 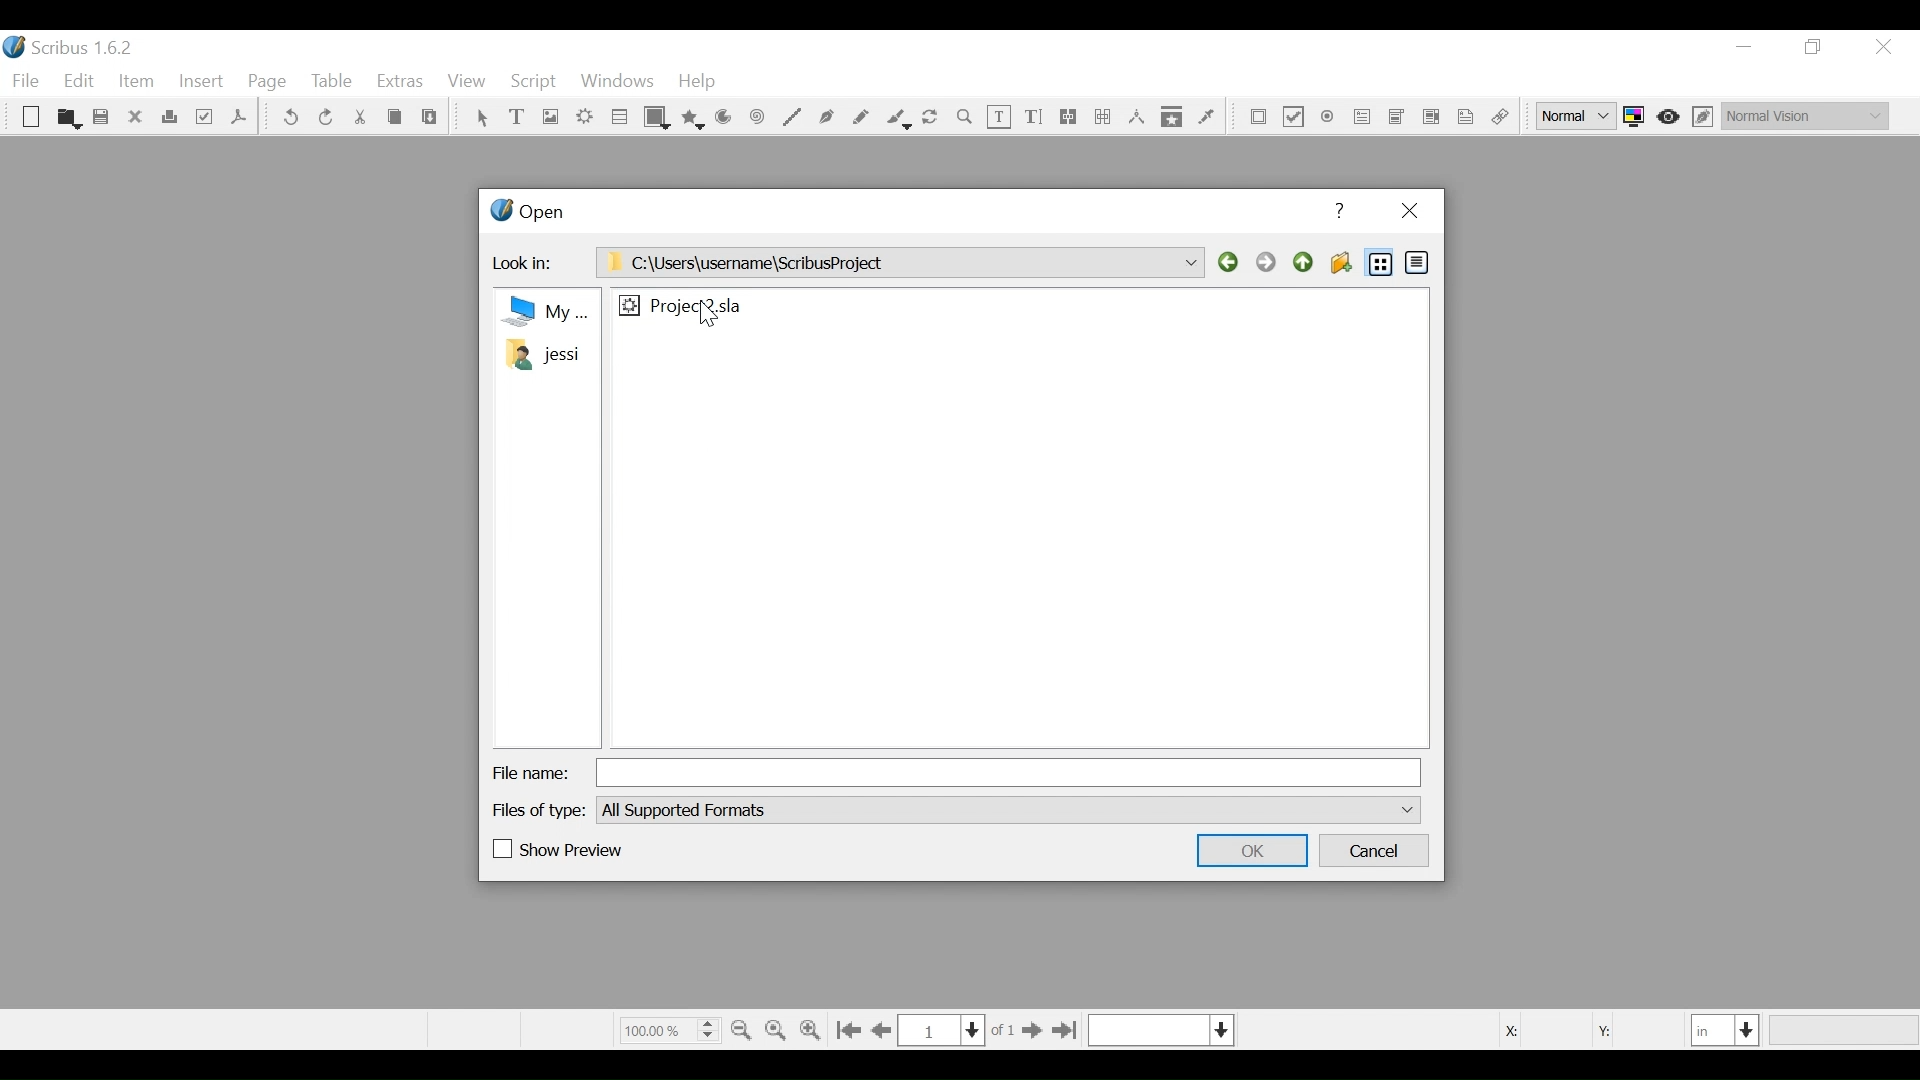 I want to click on Preflight Verifier, so click(x=206, y=119).